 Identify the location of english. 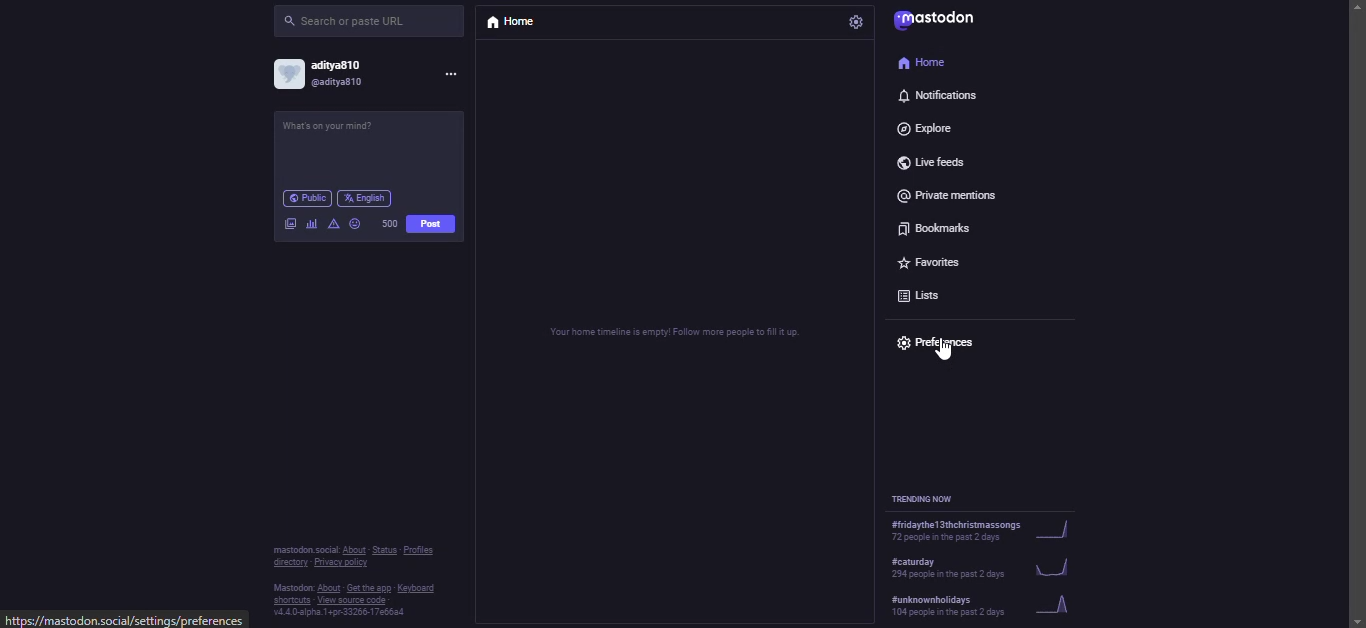
(367, 197).